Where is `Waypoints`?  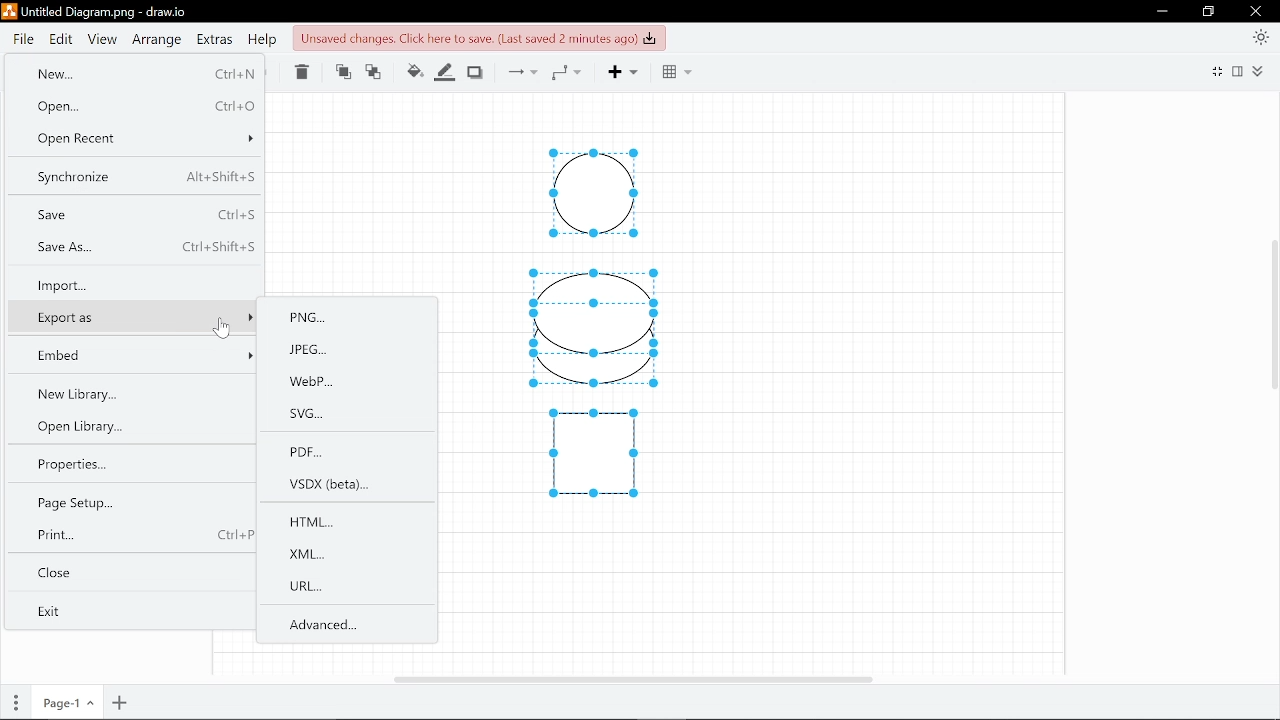 Waypoints is located at coordinates (566, 71).